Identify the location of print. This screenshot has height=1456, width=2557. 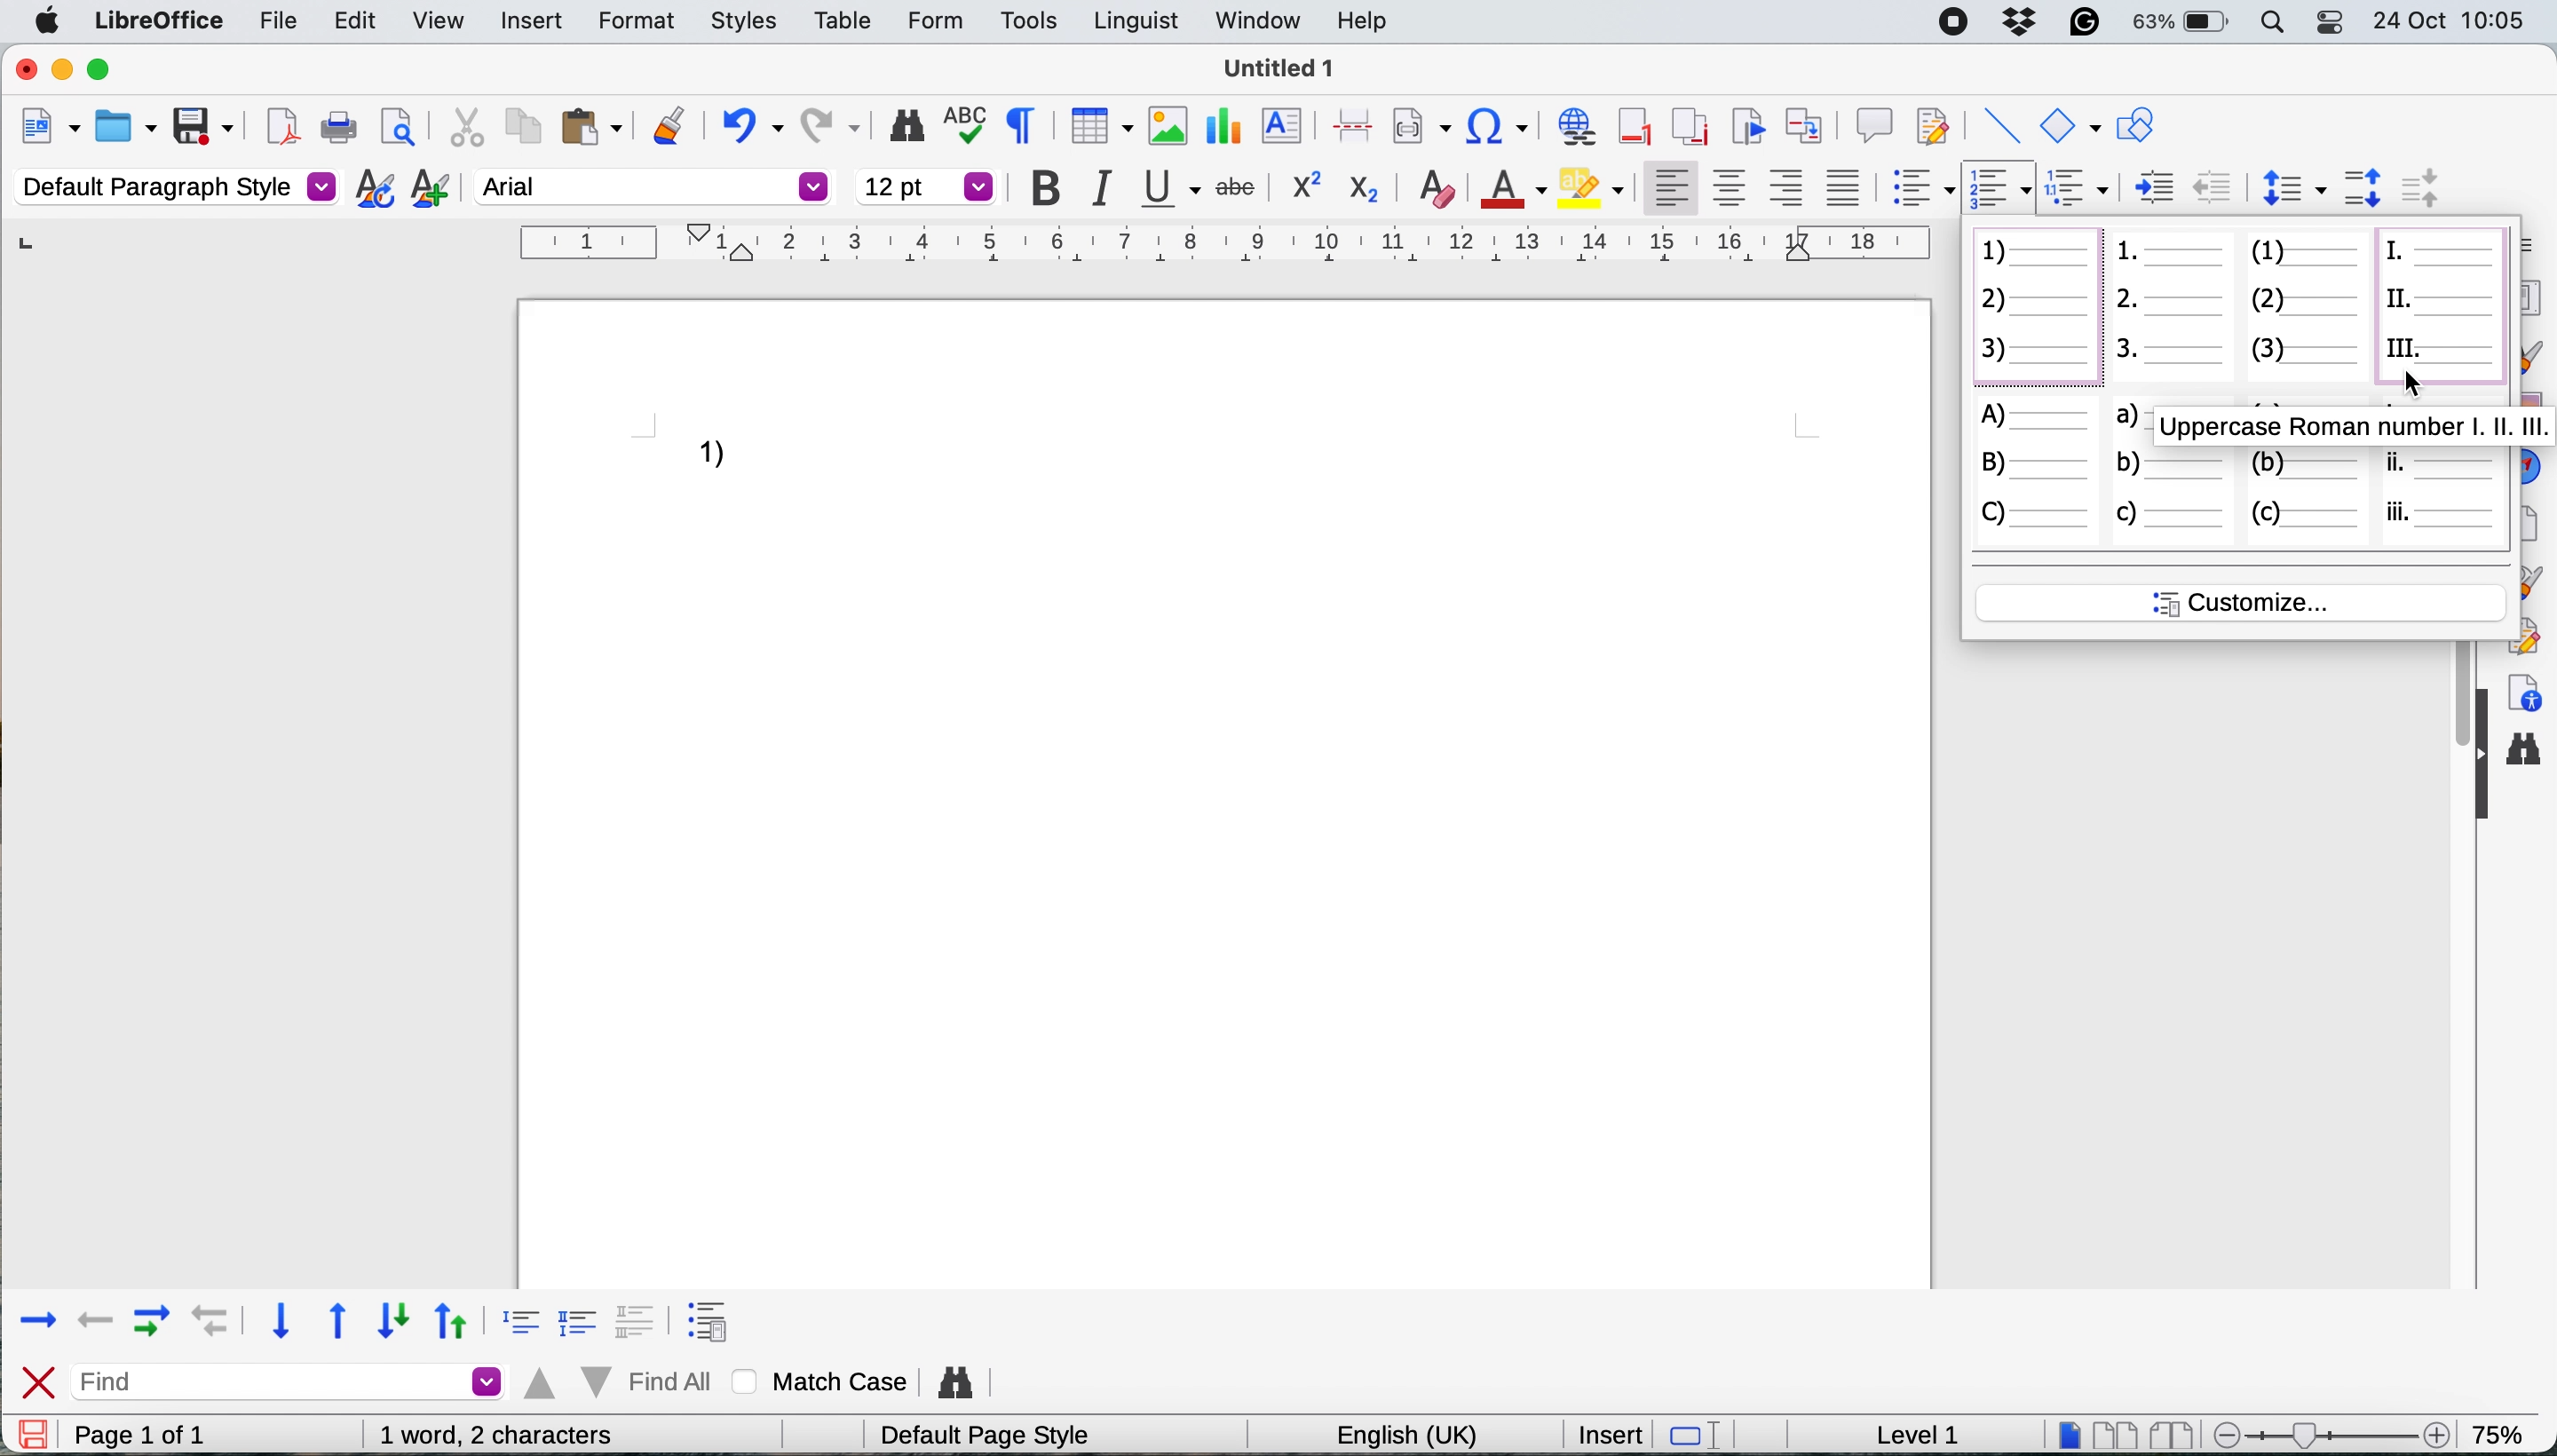
(341, 129).